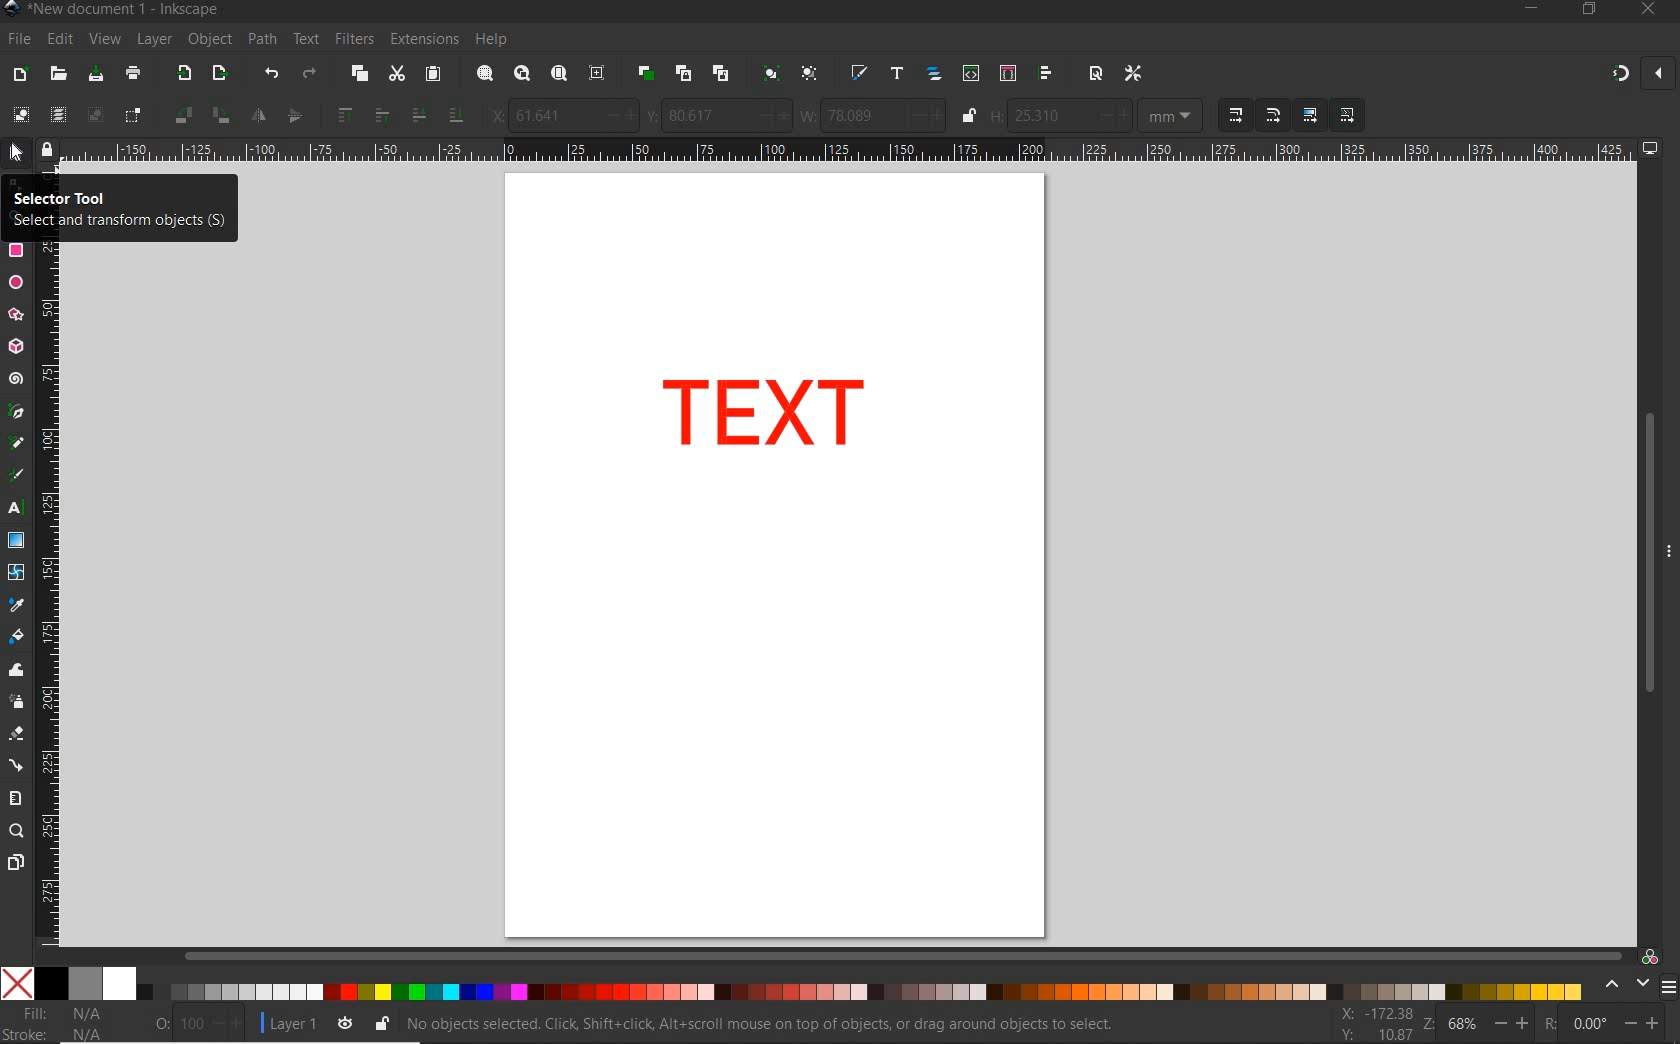 Image resolution: width=1680 pixels, height=1044 pixels. I want to click on selector tool, so click(120, 210).